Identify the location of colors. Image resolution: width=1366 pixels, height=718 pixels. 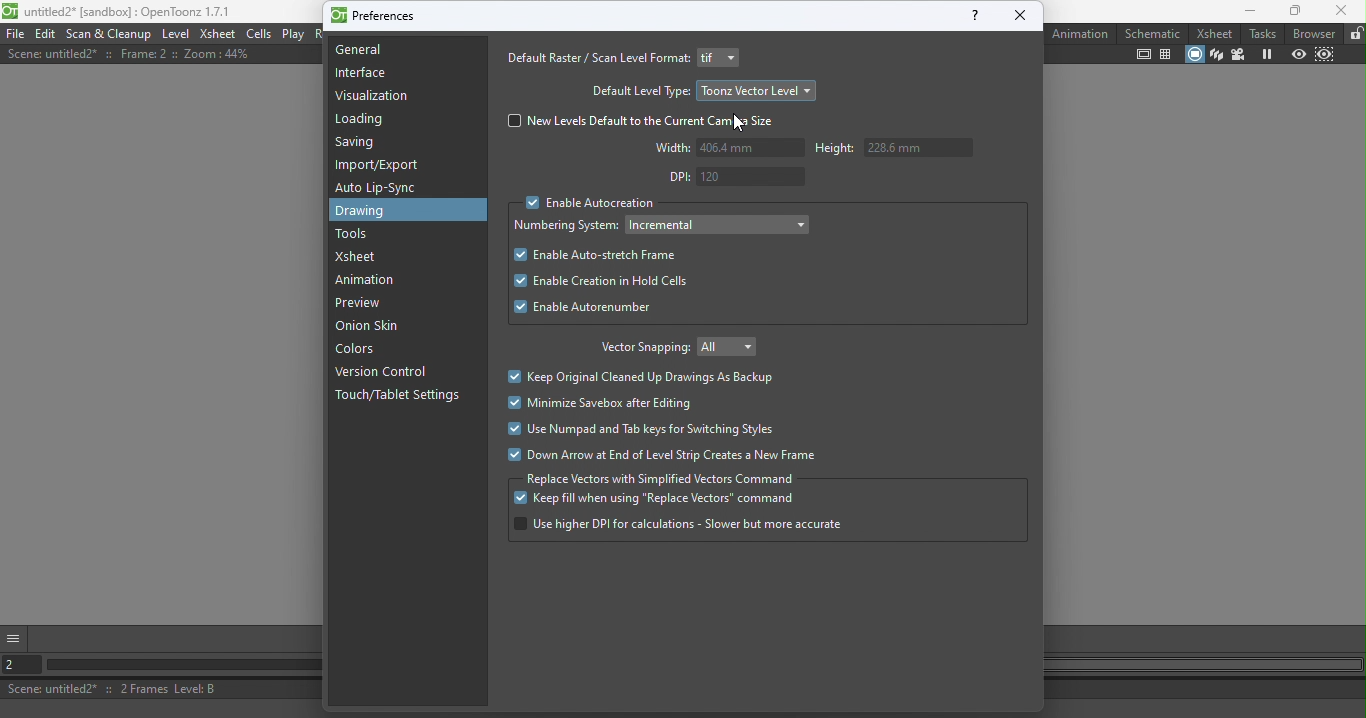
(361, 351).